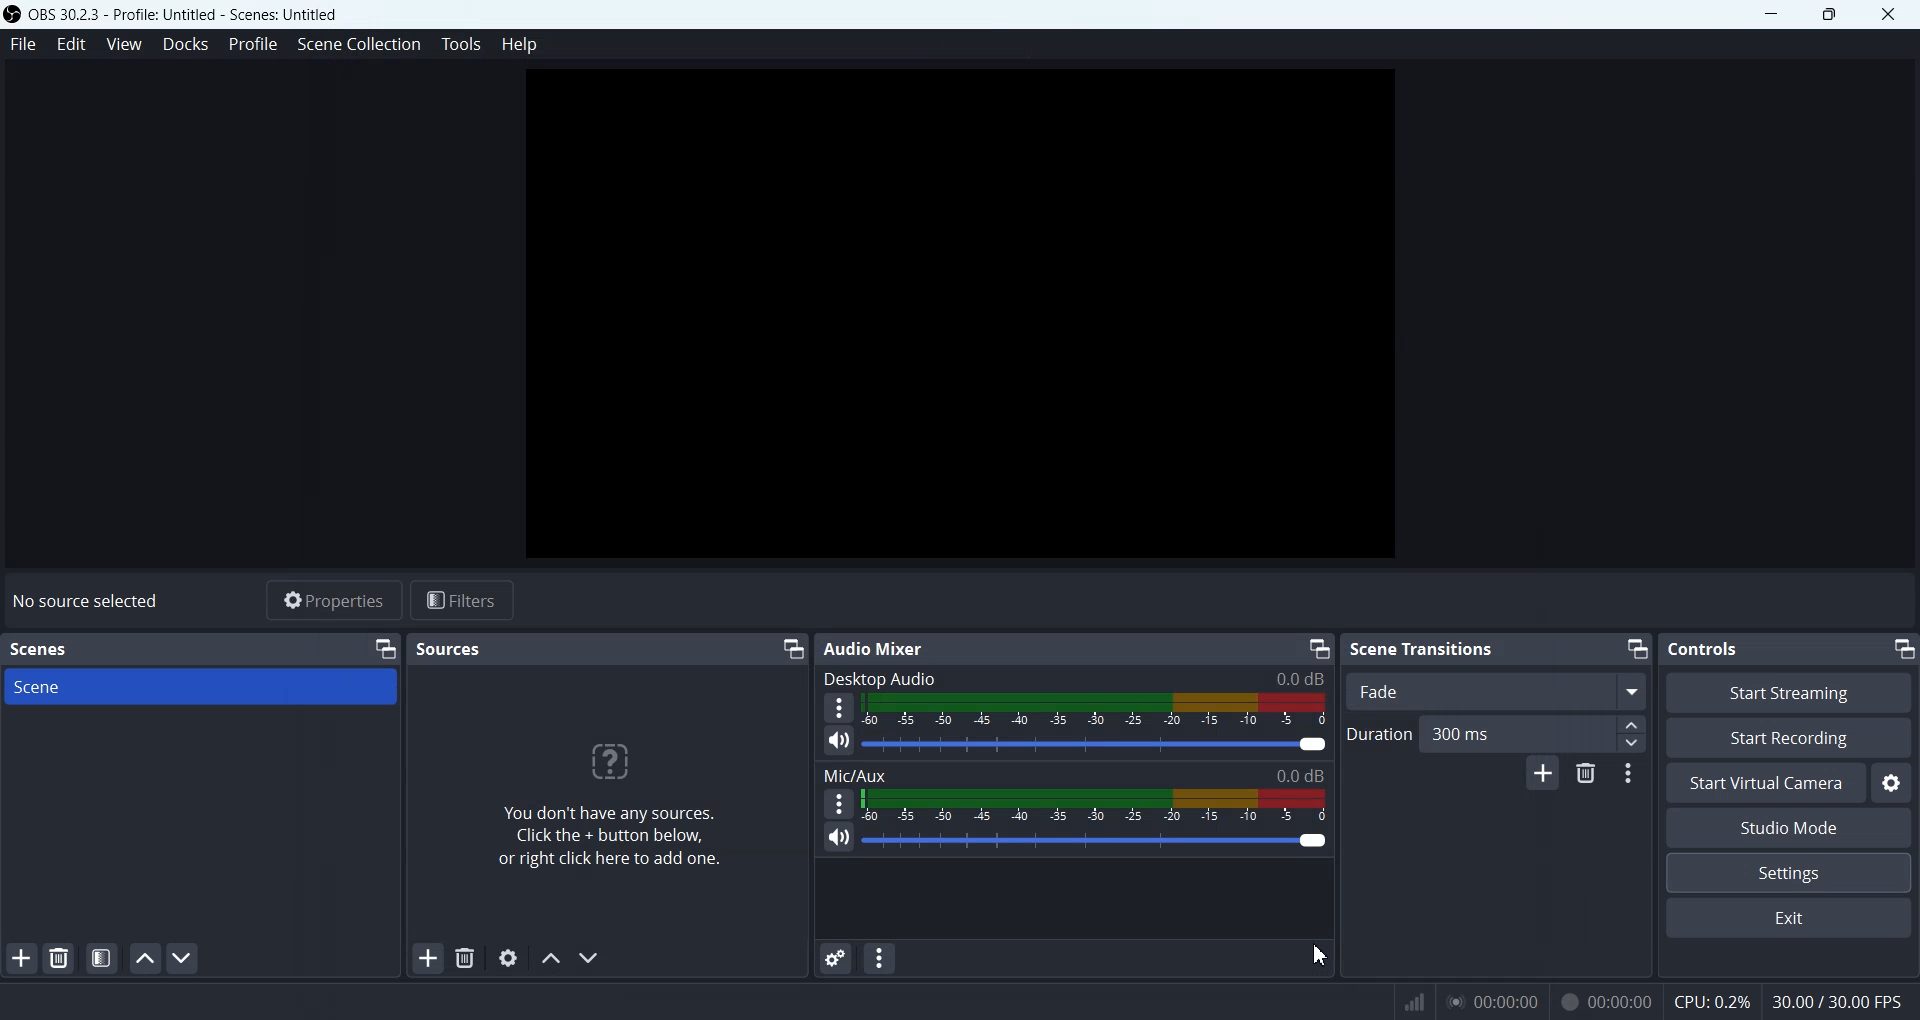 The image size is (1920, 1020). What do you see at coordinates (123, 44) in the screenshot?
I see `View` at bounding box center [123, 44].